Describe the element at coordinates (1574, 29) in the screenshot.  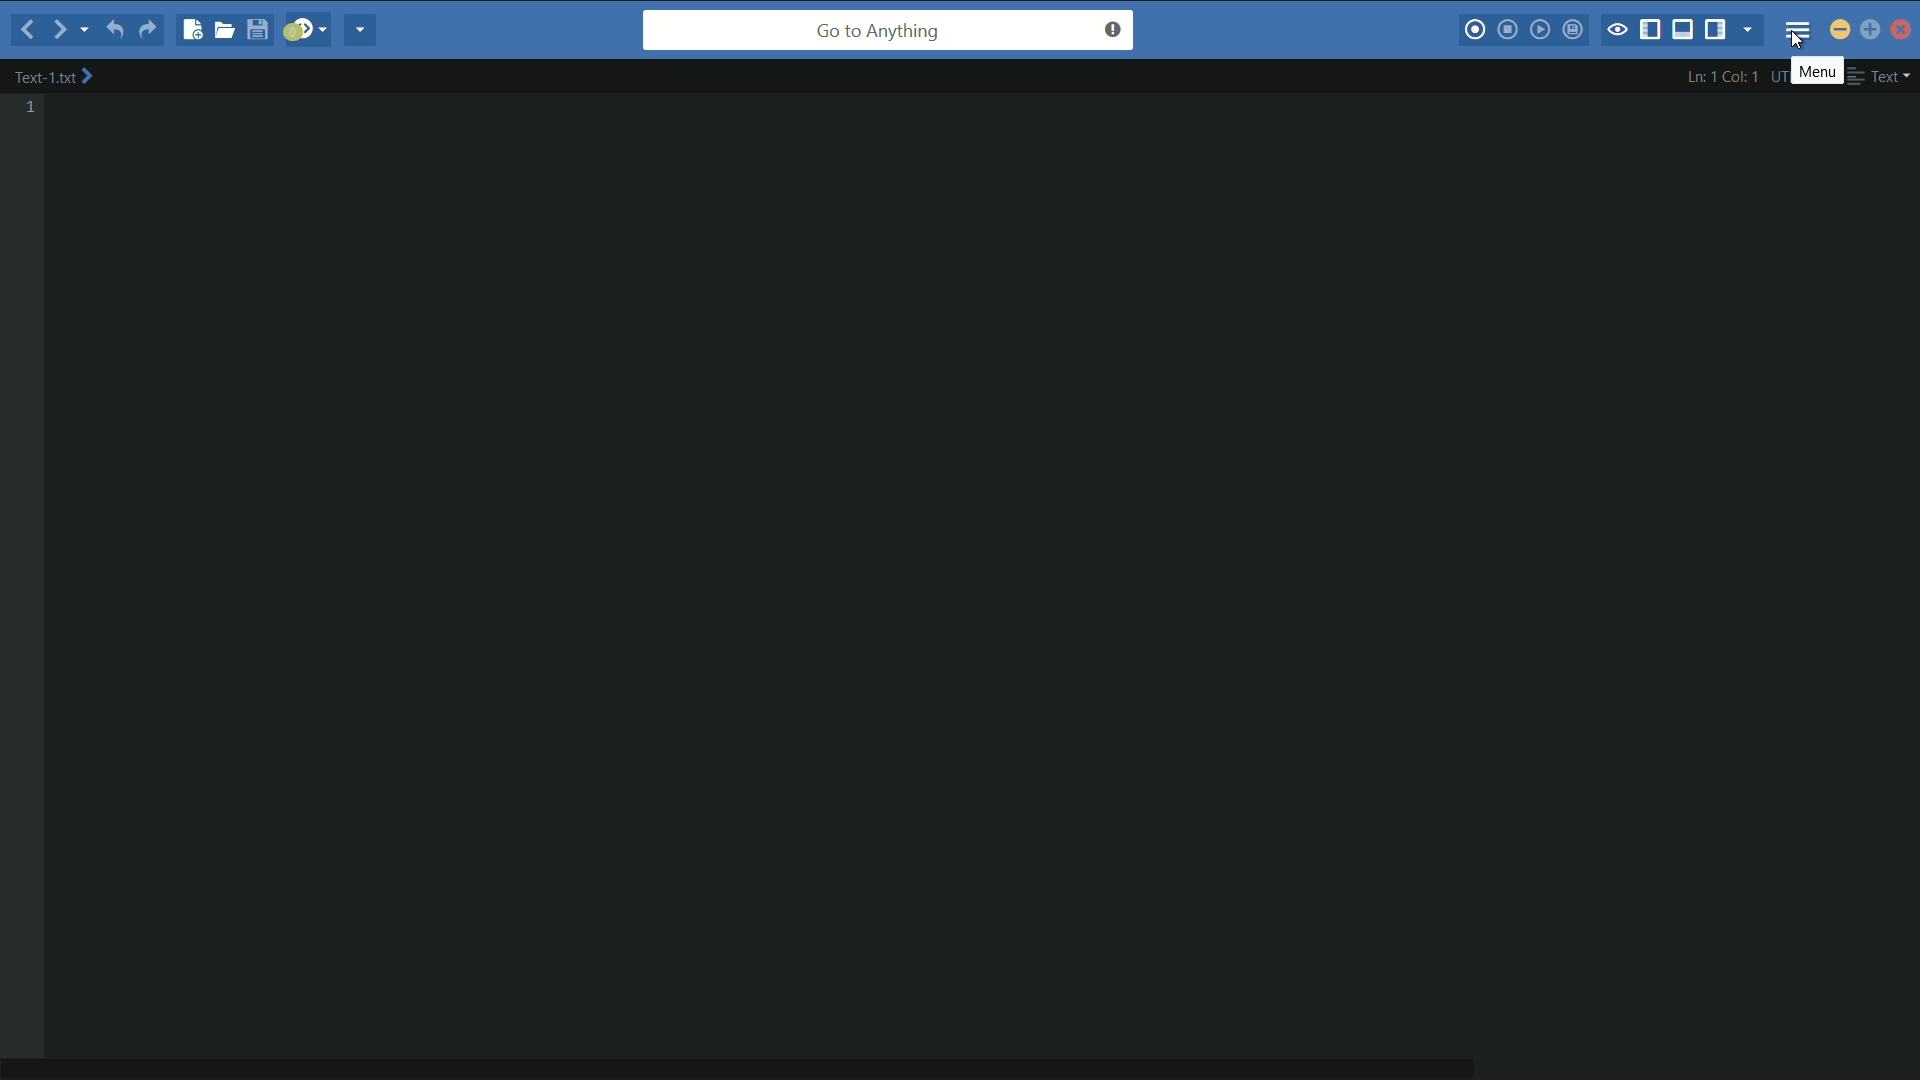
I see `save macros to toolbox` at that location.